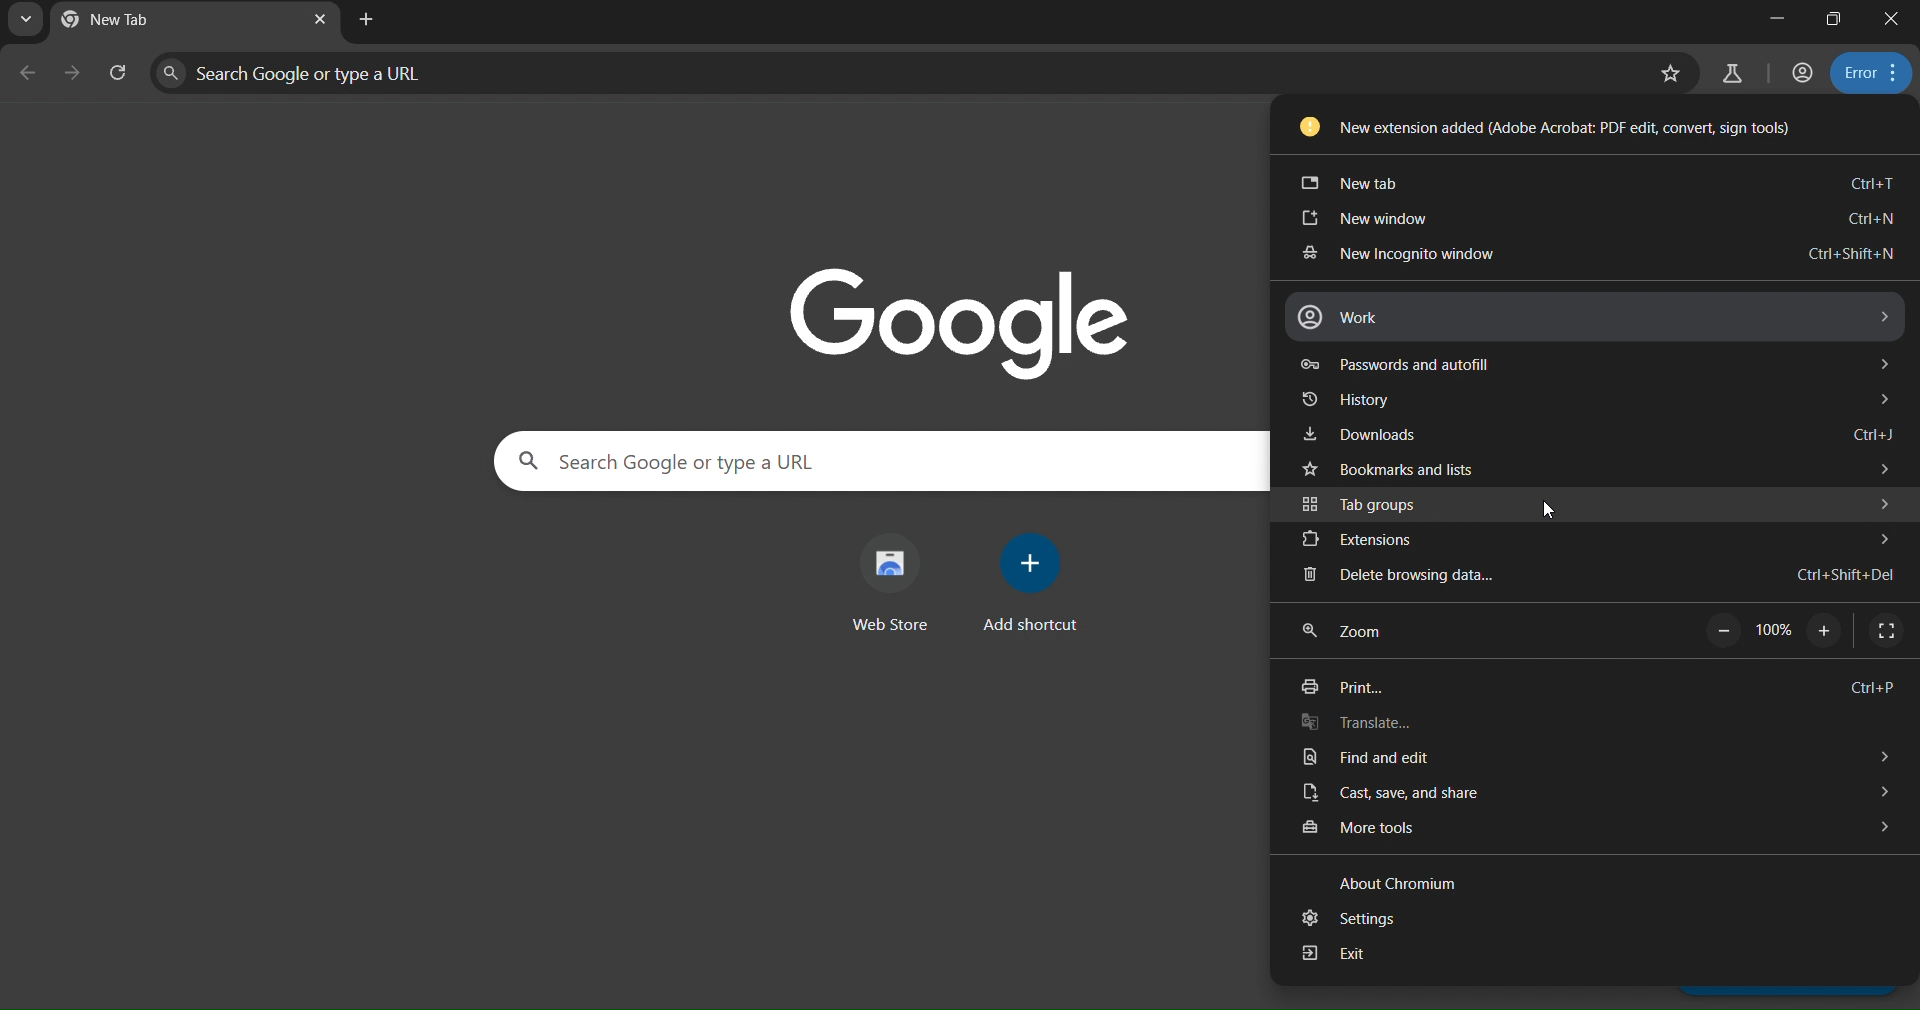  Describe the element at coordinates (1732, 75) in the screenshot. I see `search labs` at that location.